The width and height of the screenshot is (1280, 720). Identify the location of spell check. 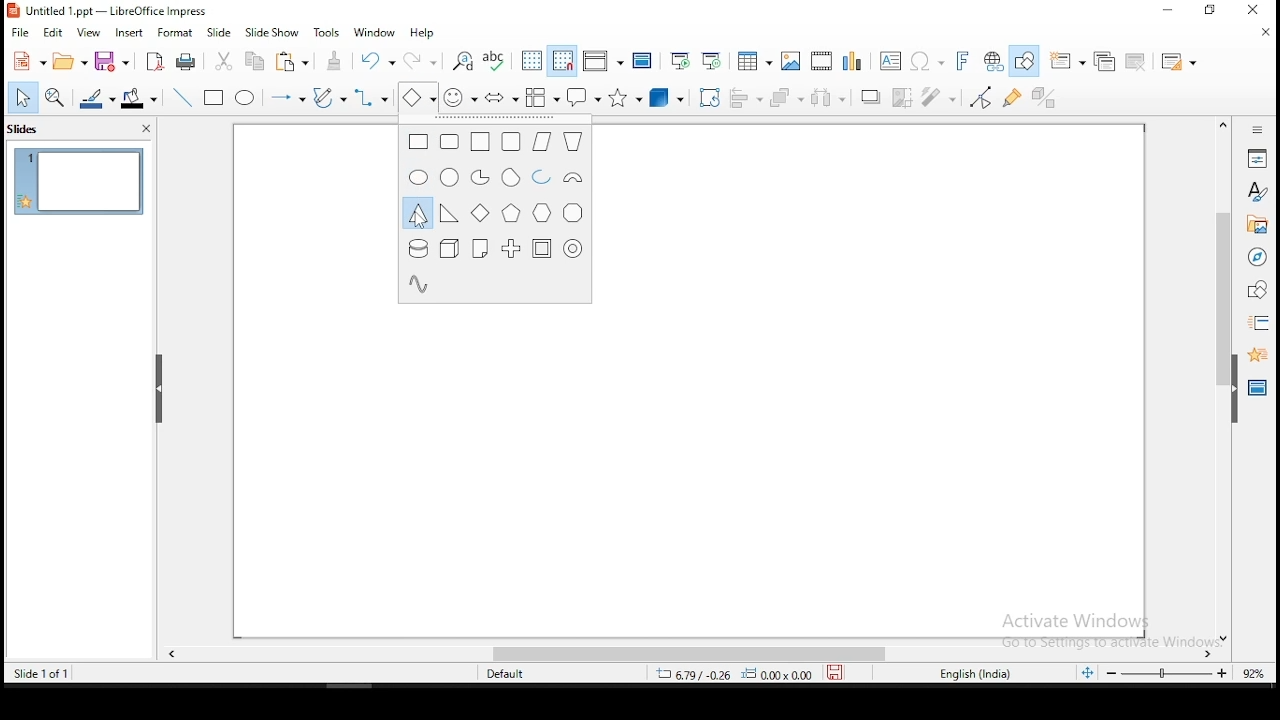
(497, 61).